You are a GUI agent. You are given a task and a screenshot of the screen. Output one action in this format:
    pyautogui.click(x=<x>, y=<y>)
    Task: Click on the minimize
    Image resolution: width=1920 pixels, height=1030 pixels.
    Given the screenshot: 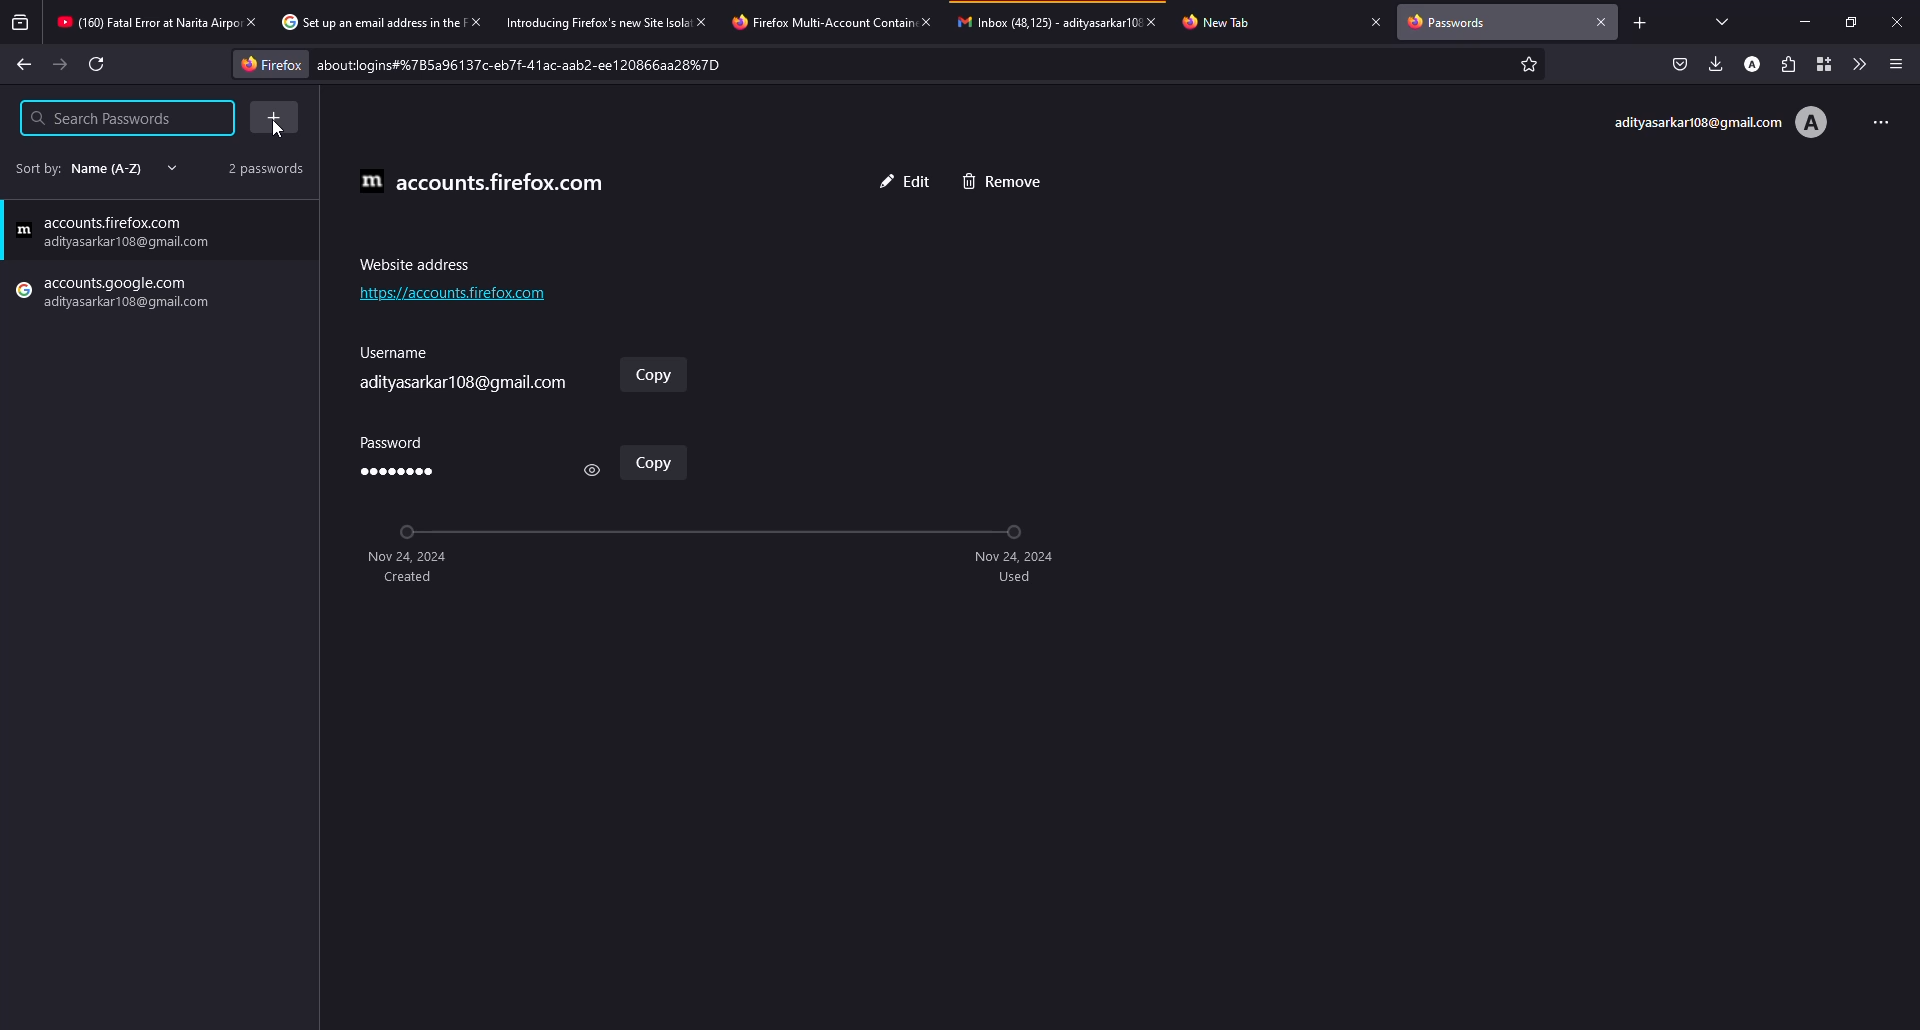 What is the action you would take?
    pyautogui.click(x=1808, y=22)
    